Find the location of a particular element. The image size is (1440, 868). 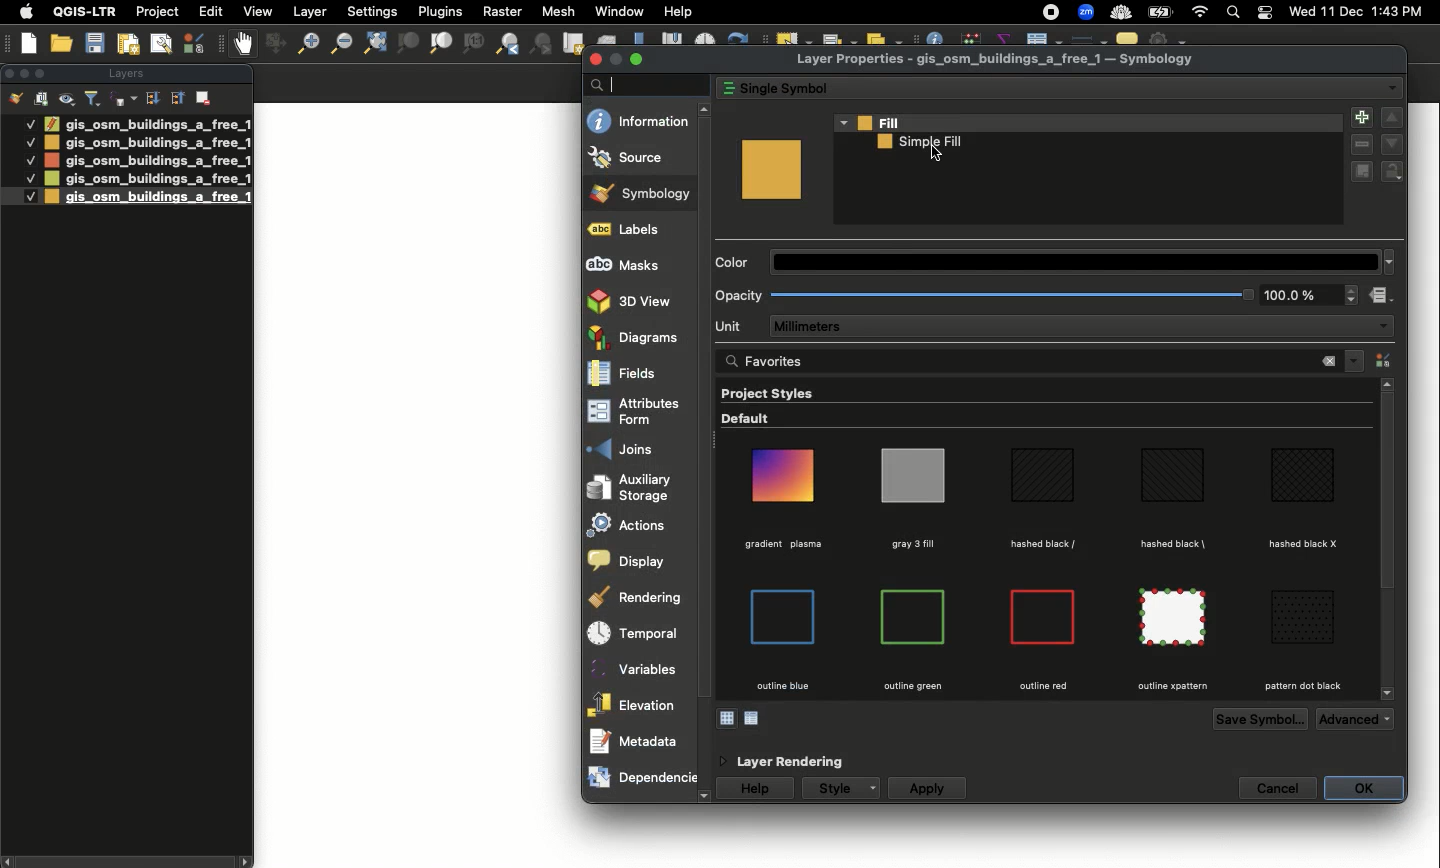

Plugins is located at coordinates (438, 10).